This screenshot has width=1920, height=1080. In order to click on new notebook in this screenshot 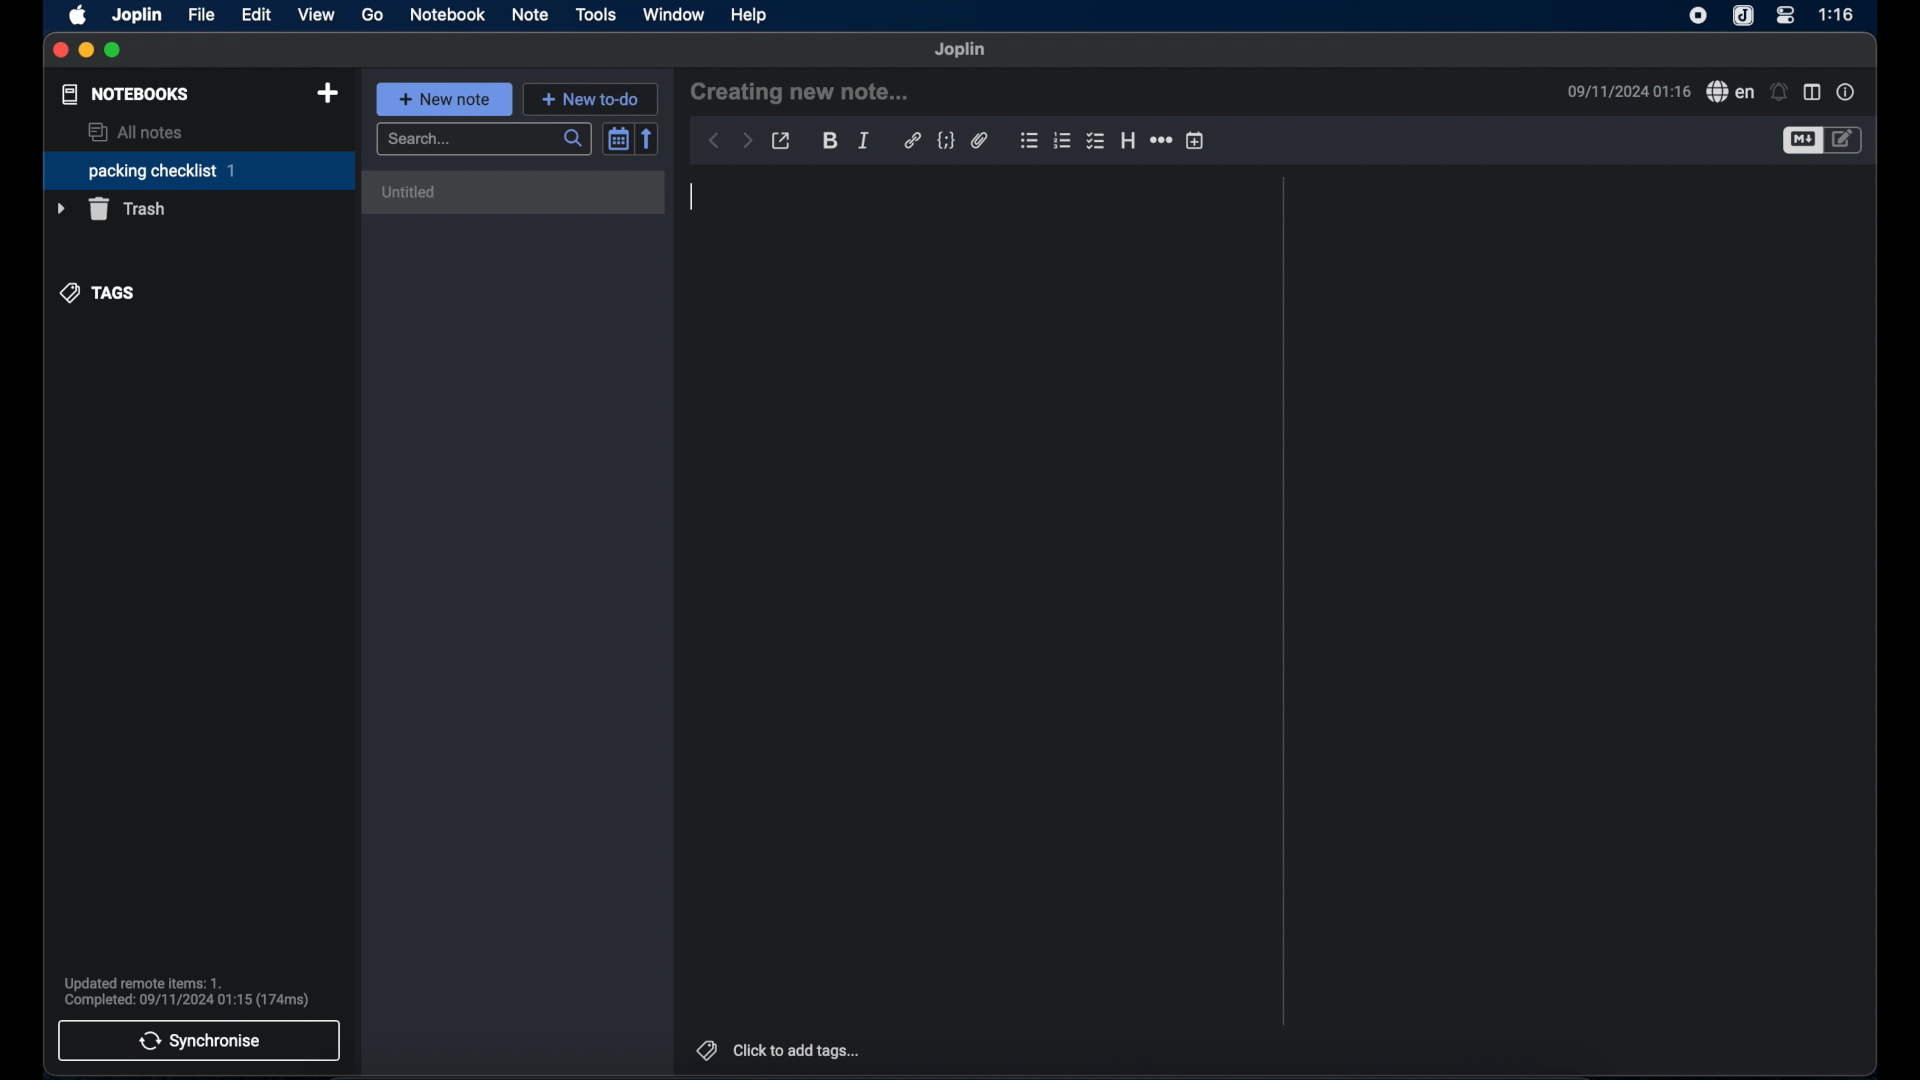, I will do `click(327, 93)`.